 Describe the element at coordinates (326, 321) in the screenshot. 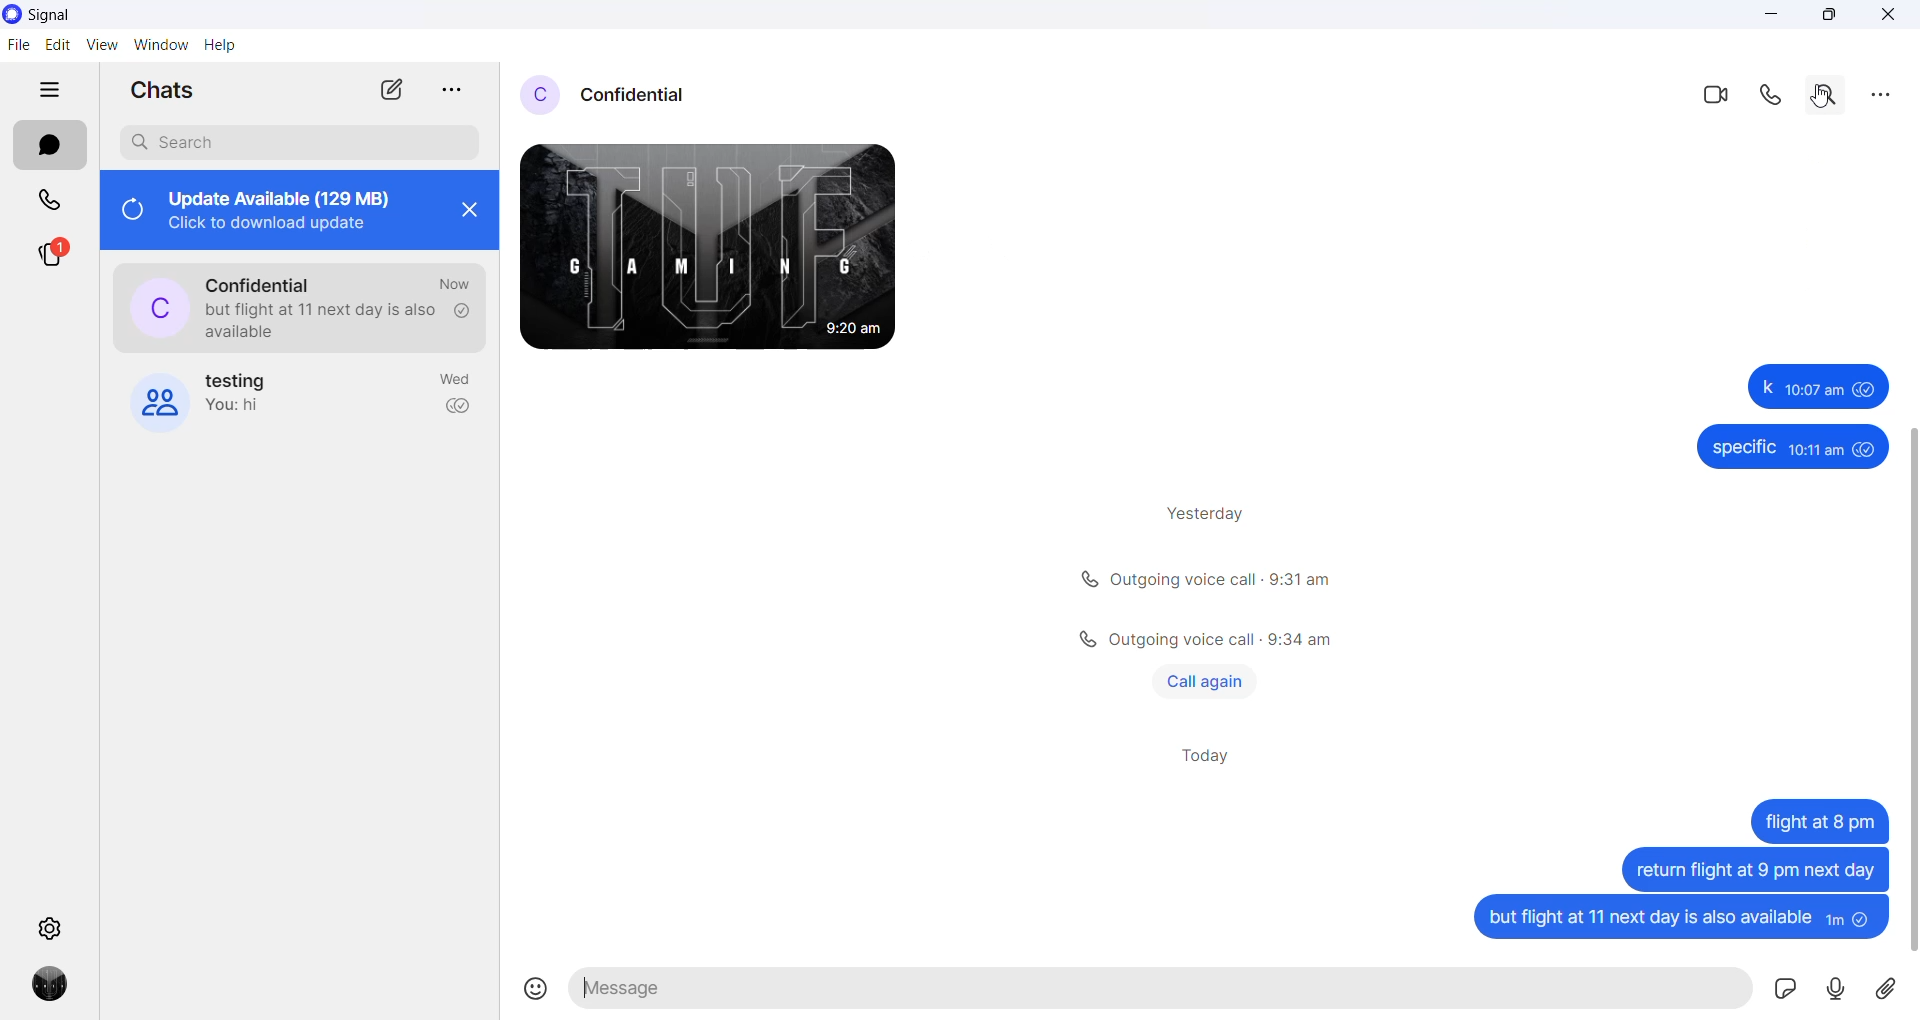

I see `last message` at that location.